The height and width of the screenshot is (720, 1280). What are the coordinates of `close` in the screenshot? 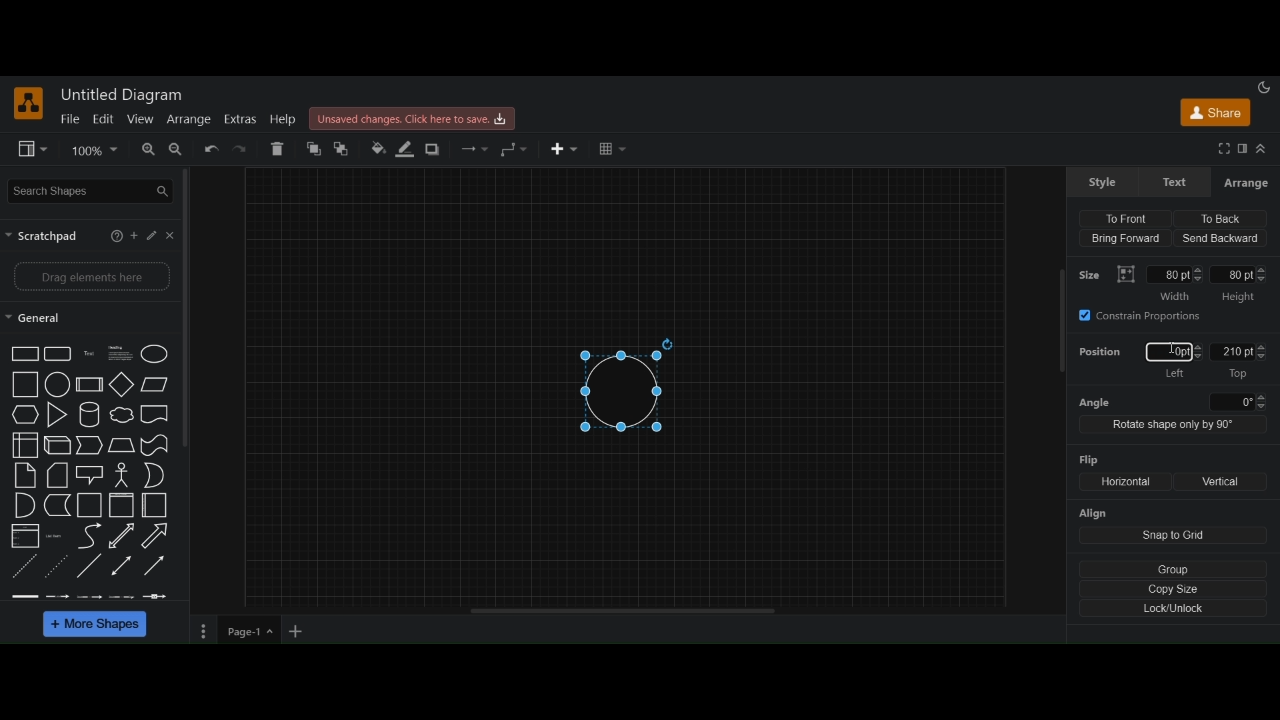 It's located at (173, 235).